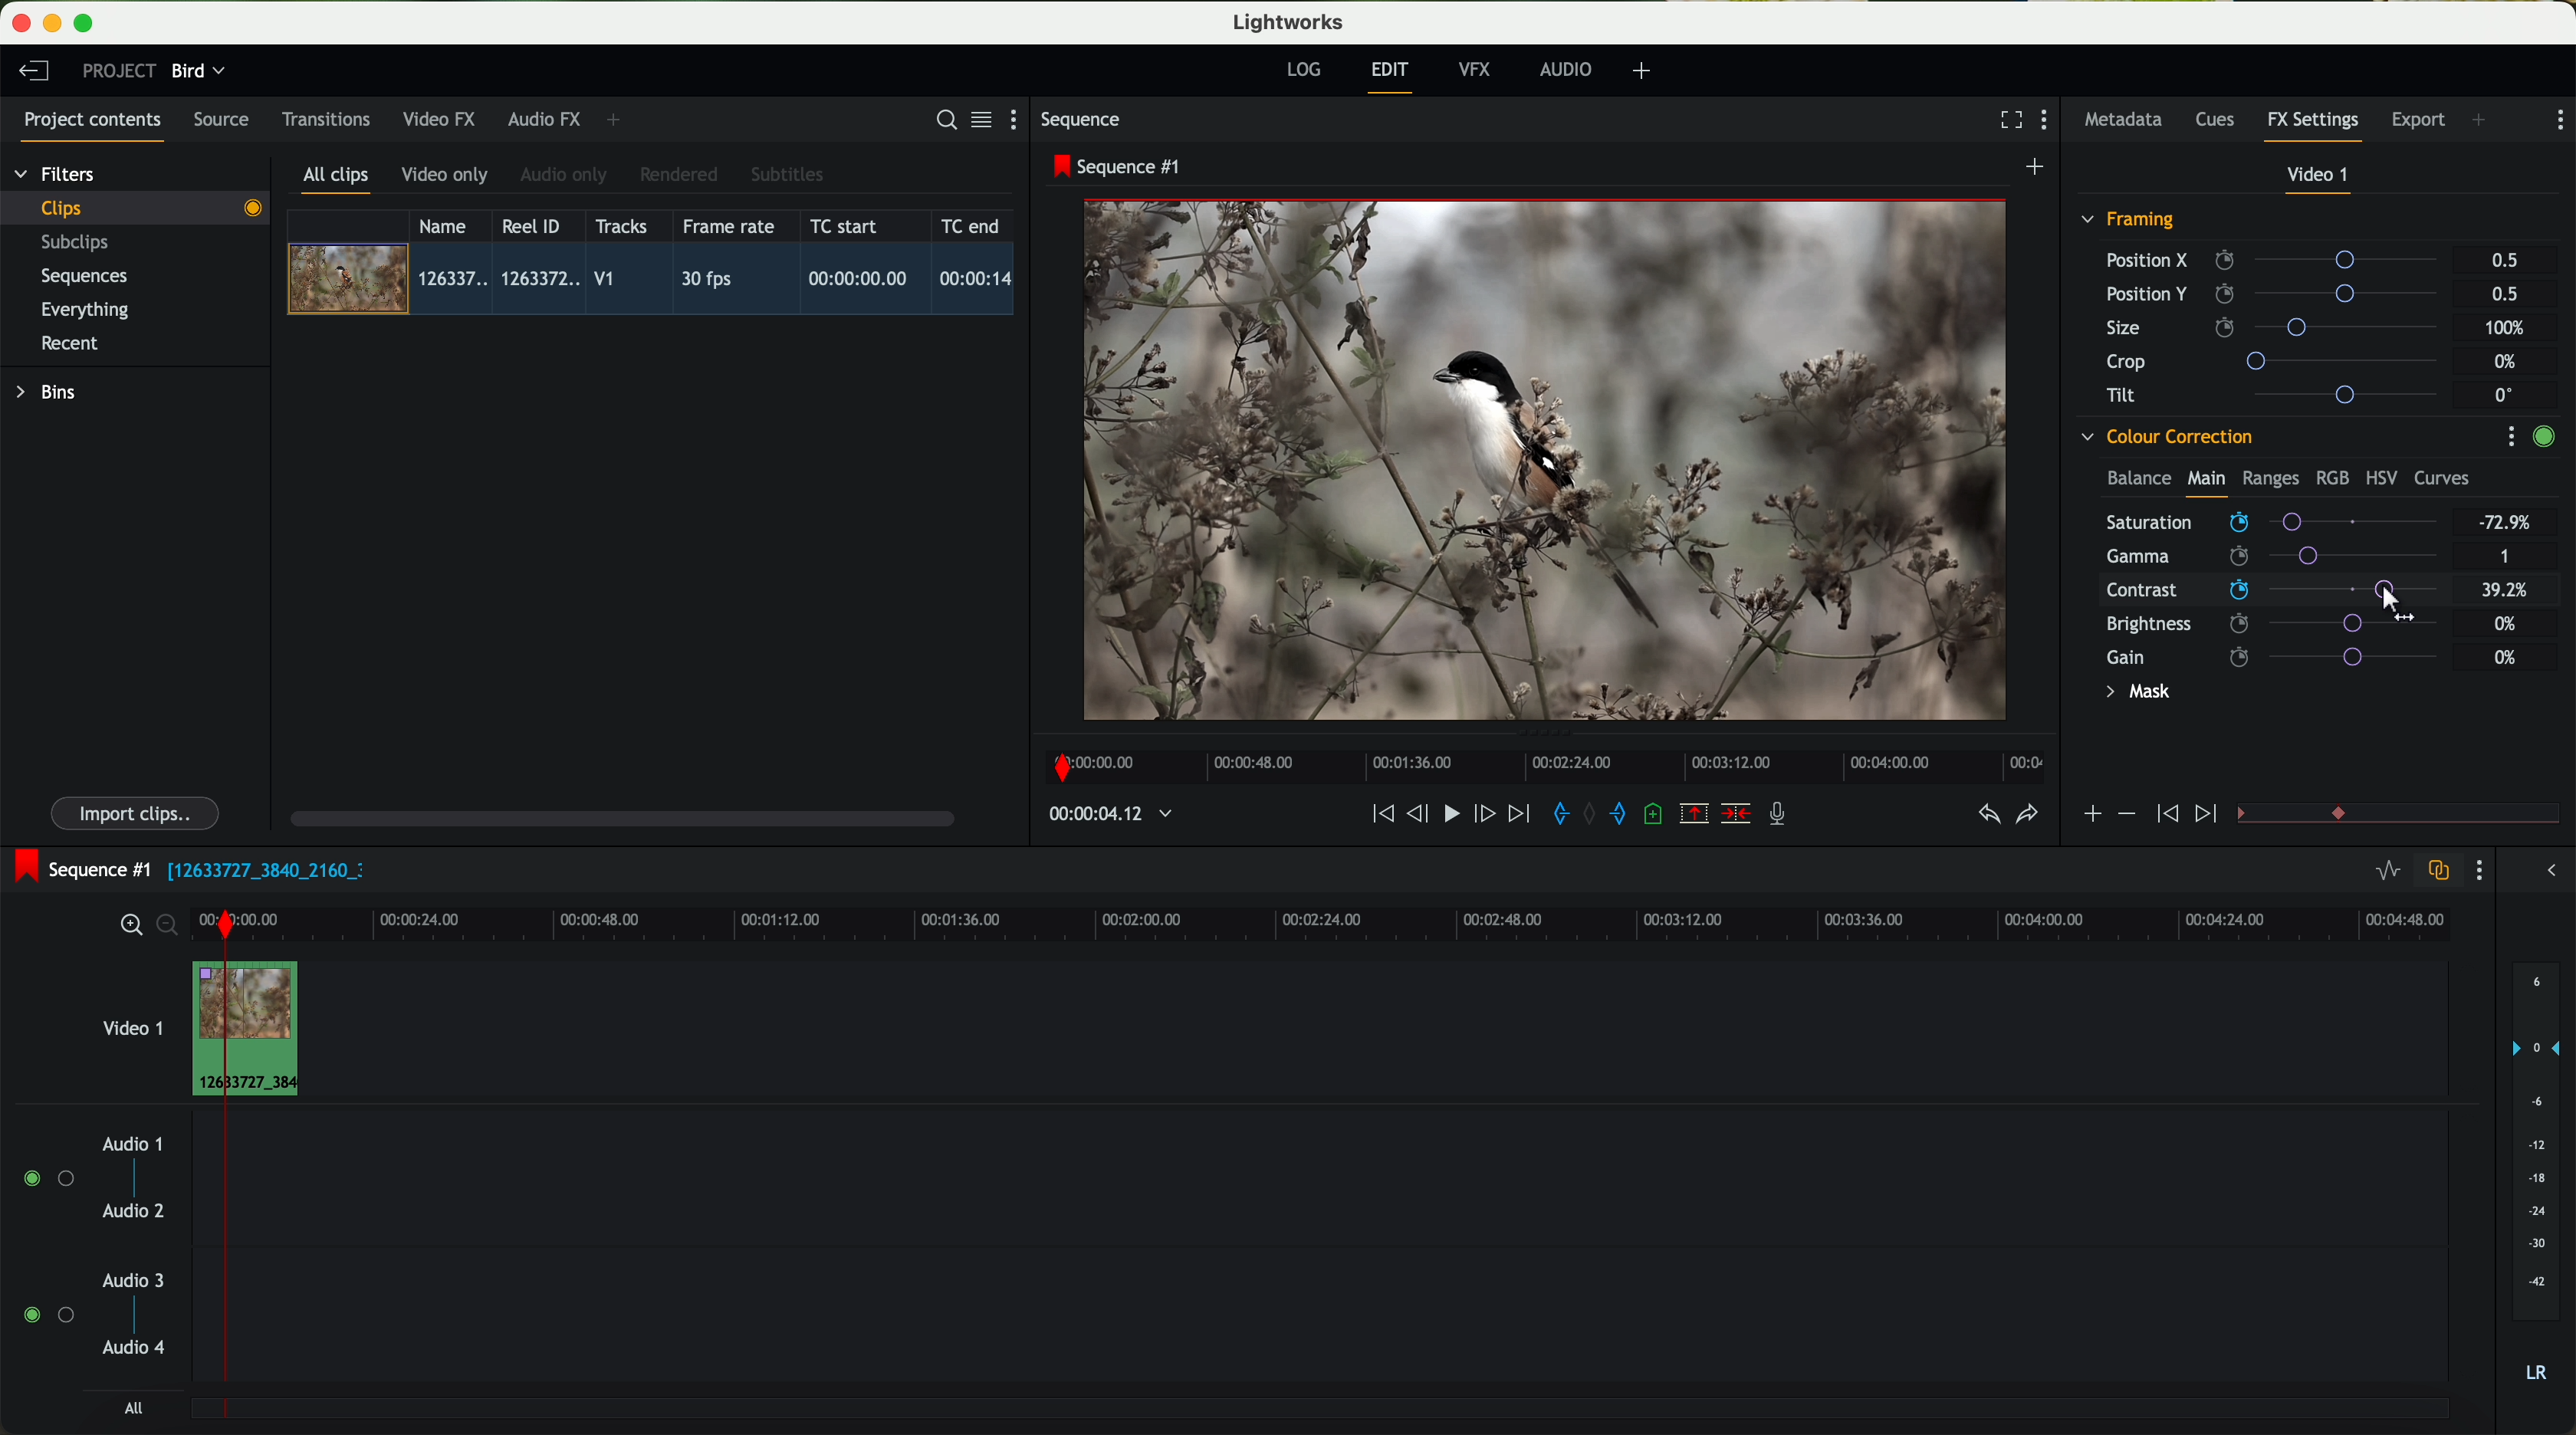  I want to click on show settings menu, so click(2558, 120).